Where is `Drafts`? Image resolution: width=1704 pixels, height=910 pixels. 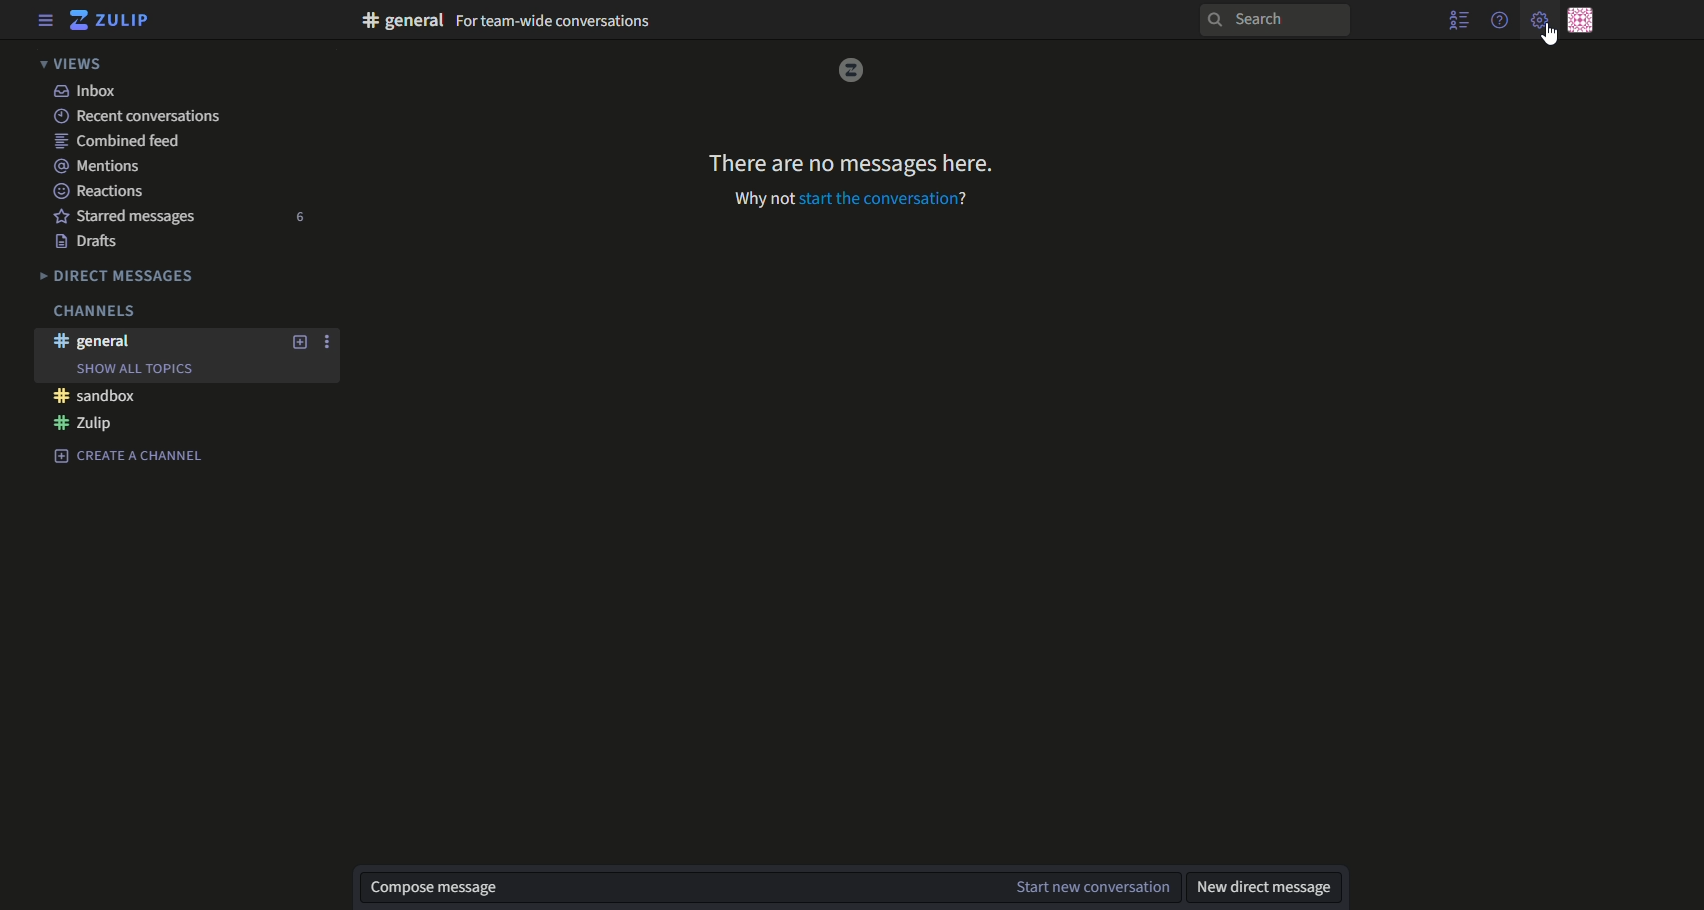
Drafts is located at coordinates (91, 243).